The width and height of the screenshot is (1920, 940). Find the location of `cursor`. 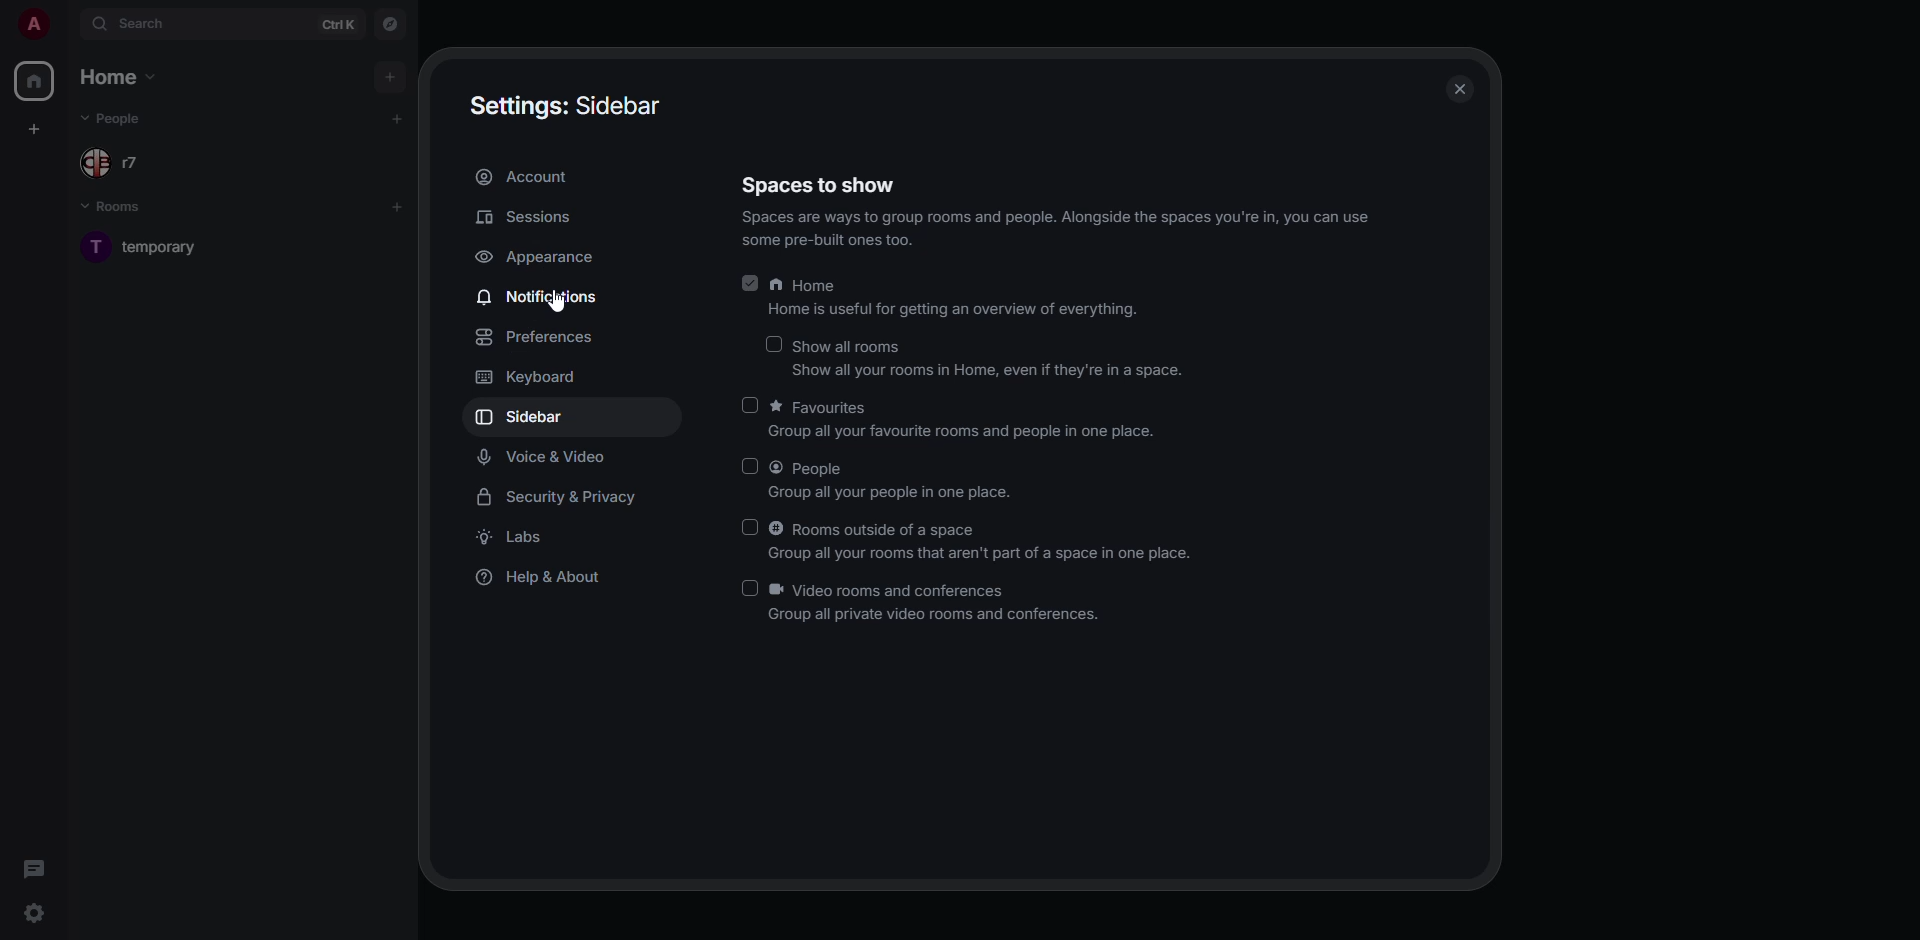

cursor is located at coordinates (560, 303).